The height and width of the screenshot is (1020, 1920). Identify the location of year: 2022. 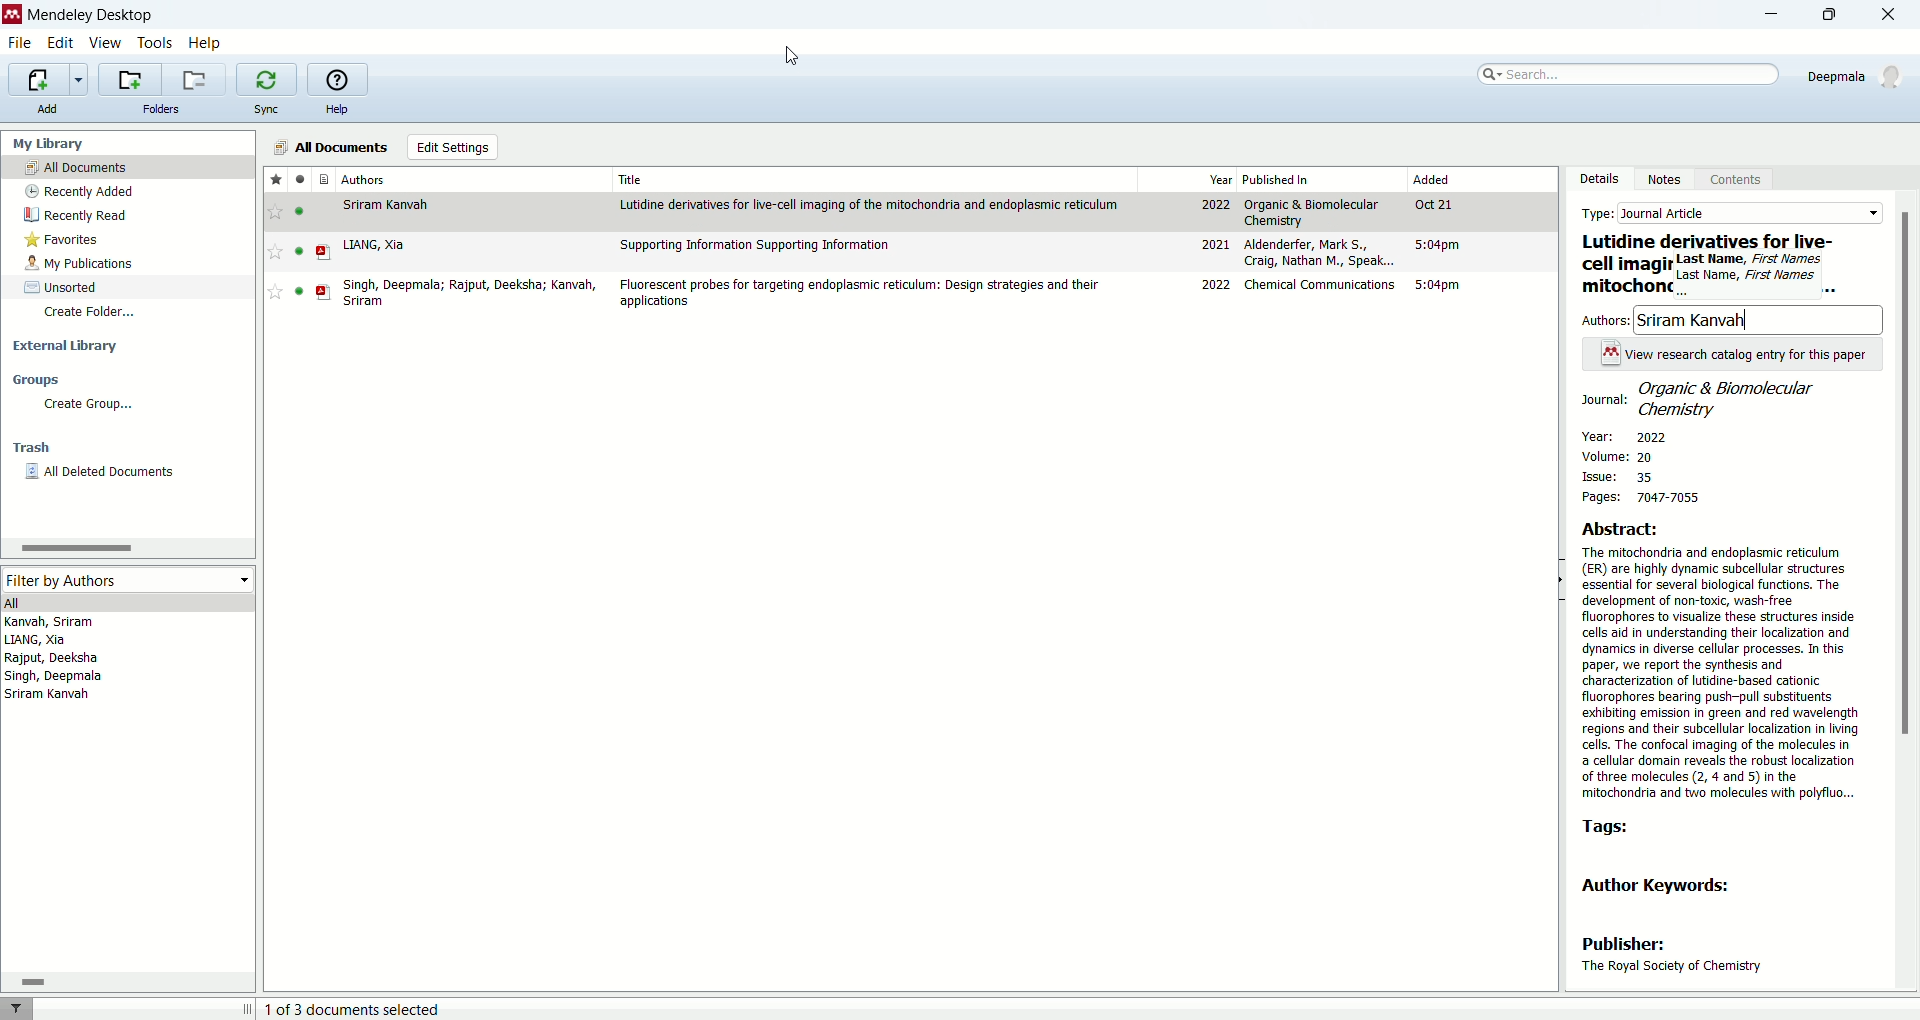
(1624, 435).